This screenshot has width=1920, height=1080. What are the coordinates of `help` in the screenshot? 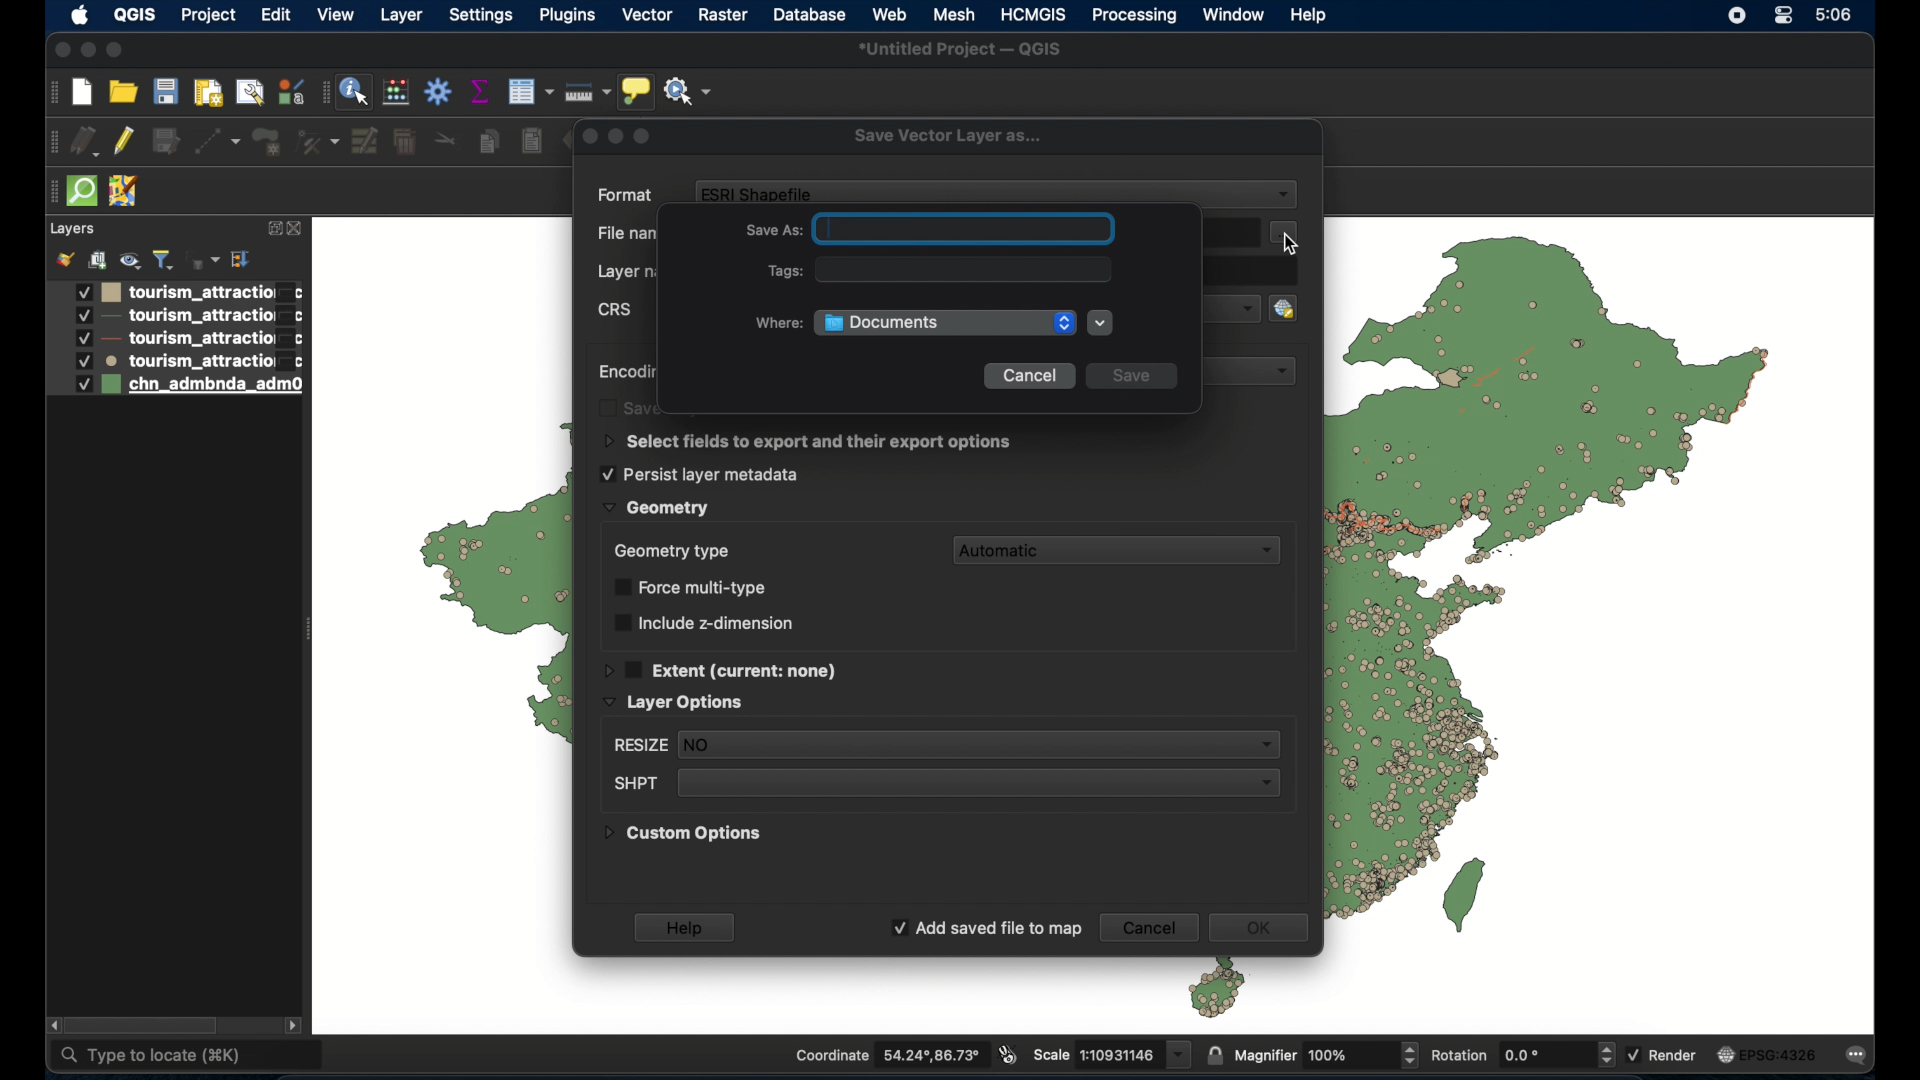 It's located at (687, 927).